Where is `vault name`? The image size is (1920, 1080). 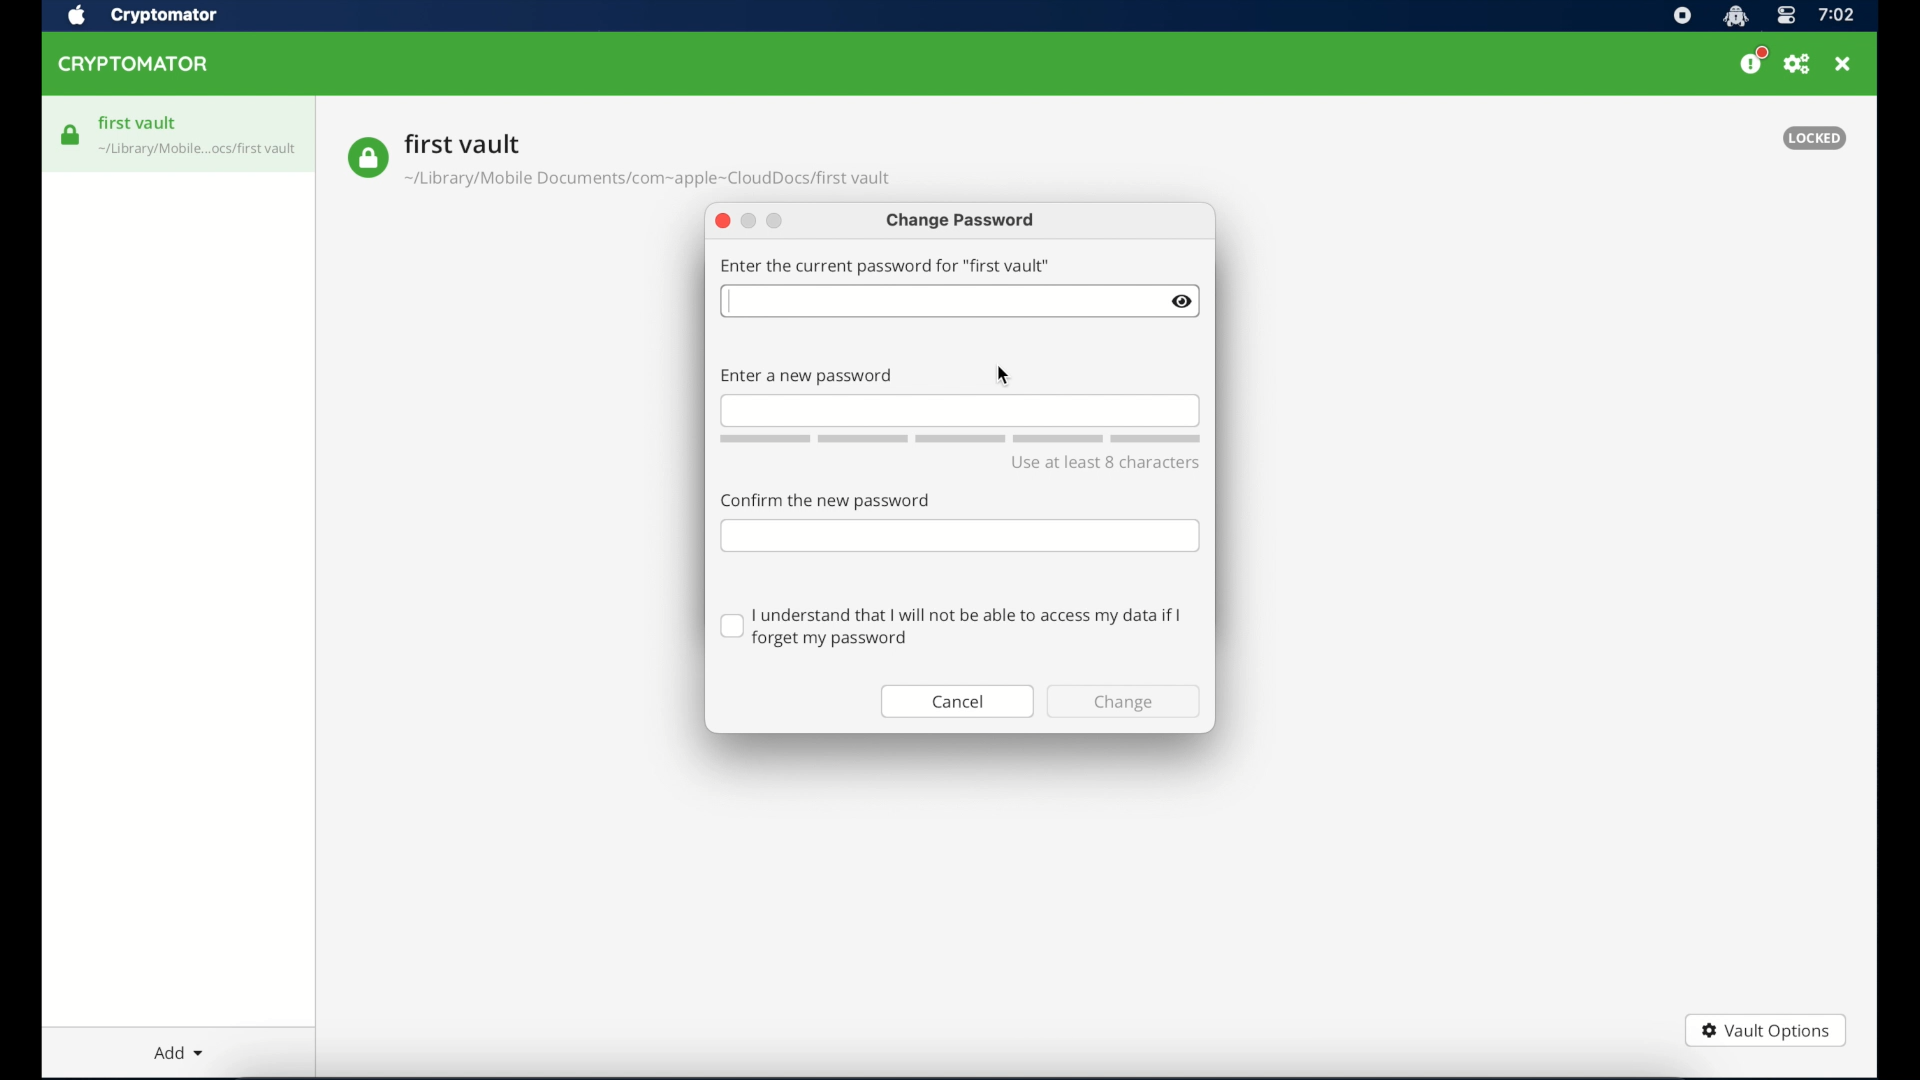
vault name is located at coordinates (463, 143).